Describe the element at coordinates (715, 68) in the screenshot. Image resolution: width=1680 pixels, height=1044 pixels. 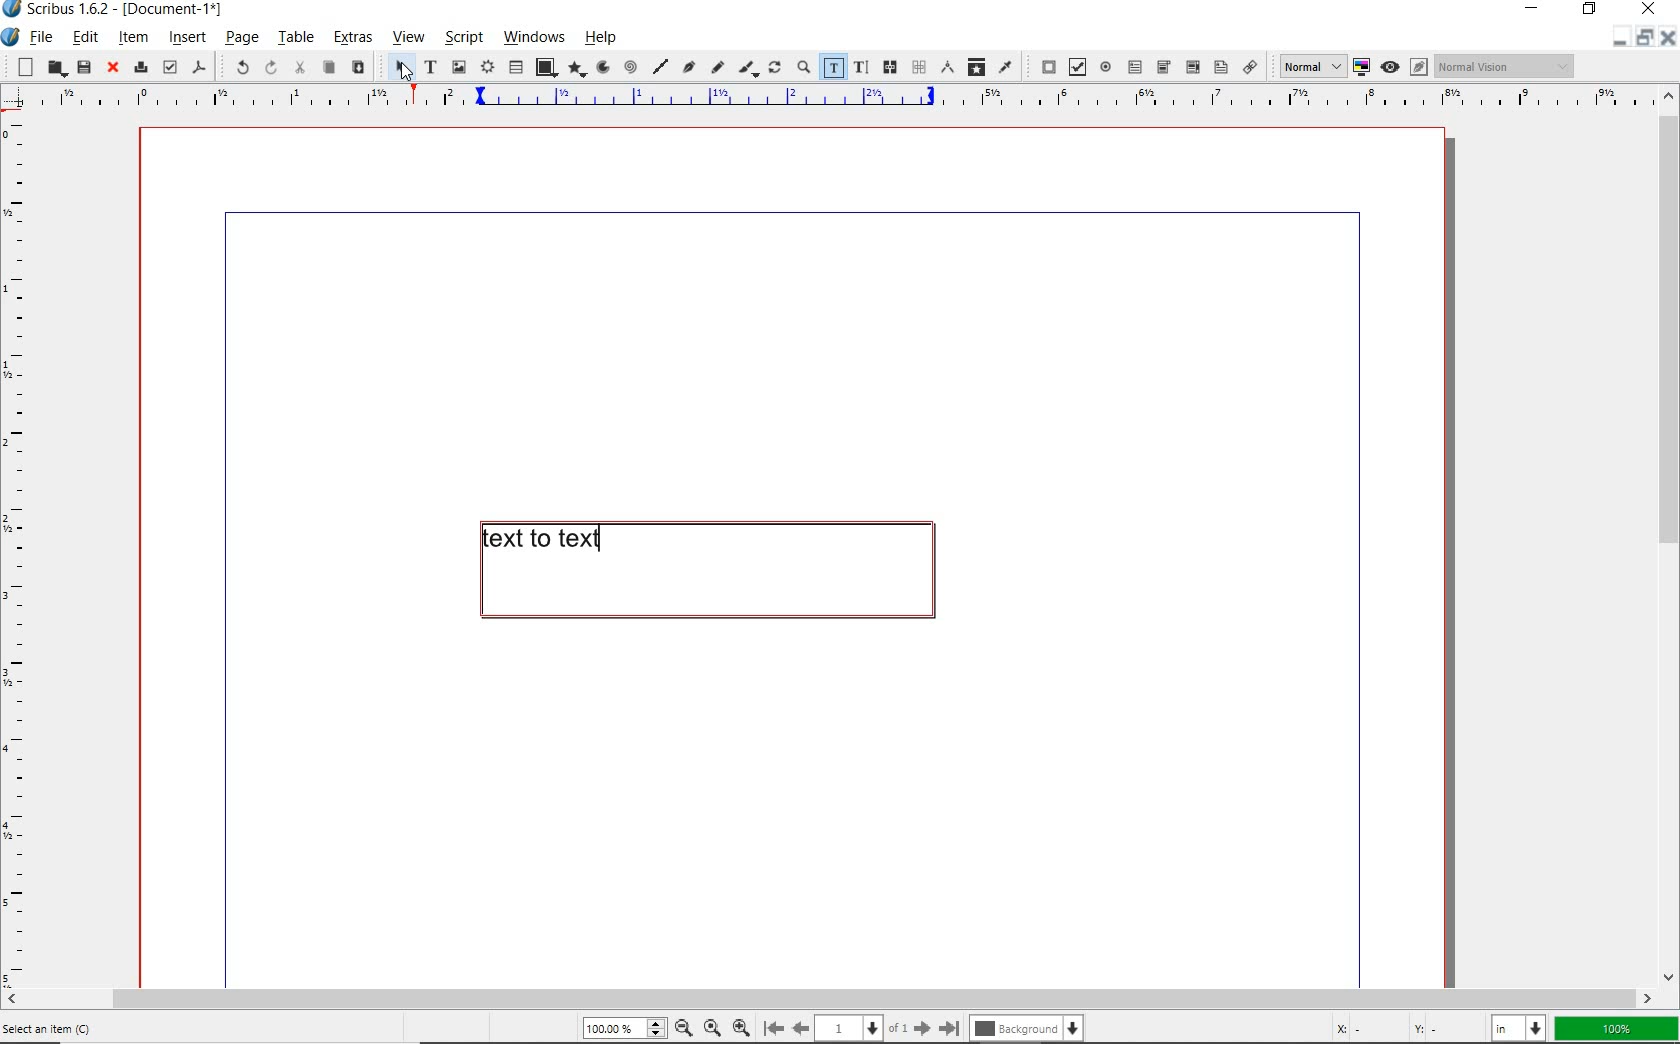
I see `freehand line` at that location.